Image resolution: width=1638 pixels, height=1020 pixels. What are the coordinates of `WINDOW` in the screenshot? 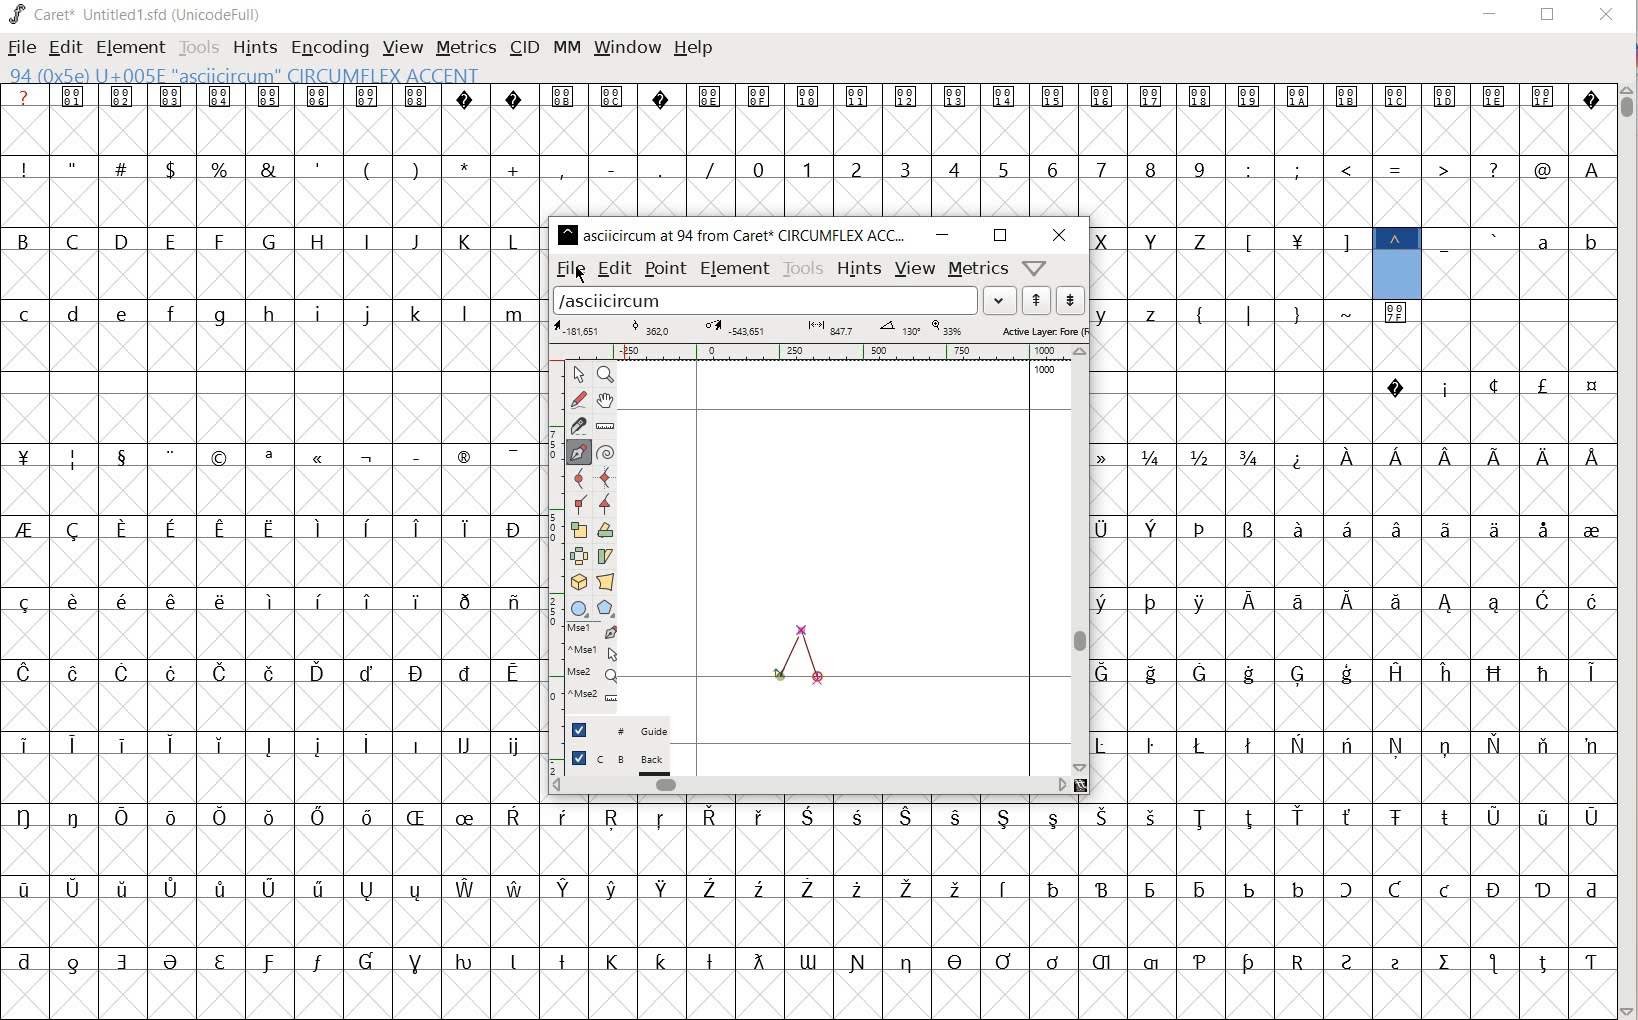 It's located at (625, 46).